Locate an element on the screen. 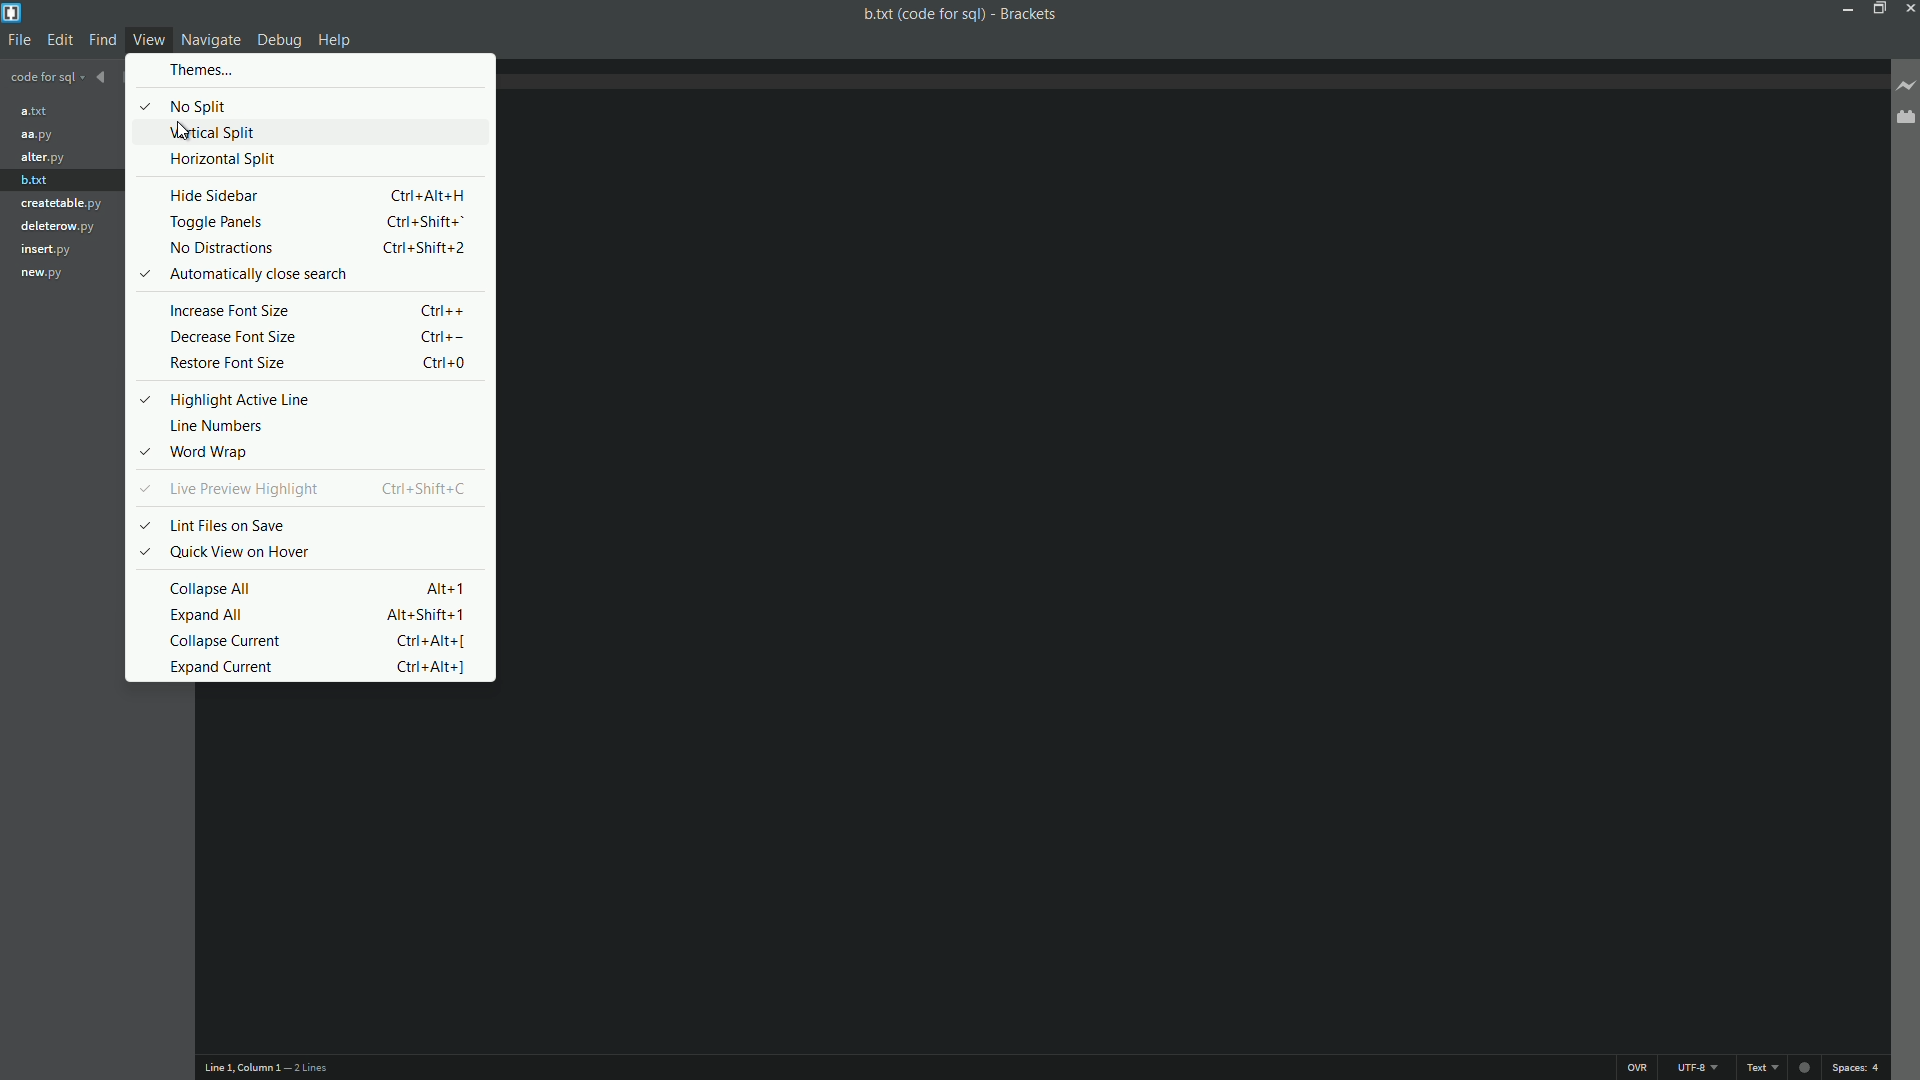  Extension managers is located at coordinates (1904, 120).